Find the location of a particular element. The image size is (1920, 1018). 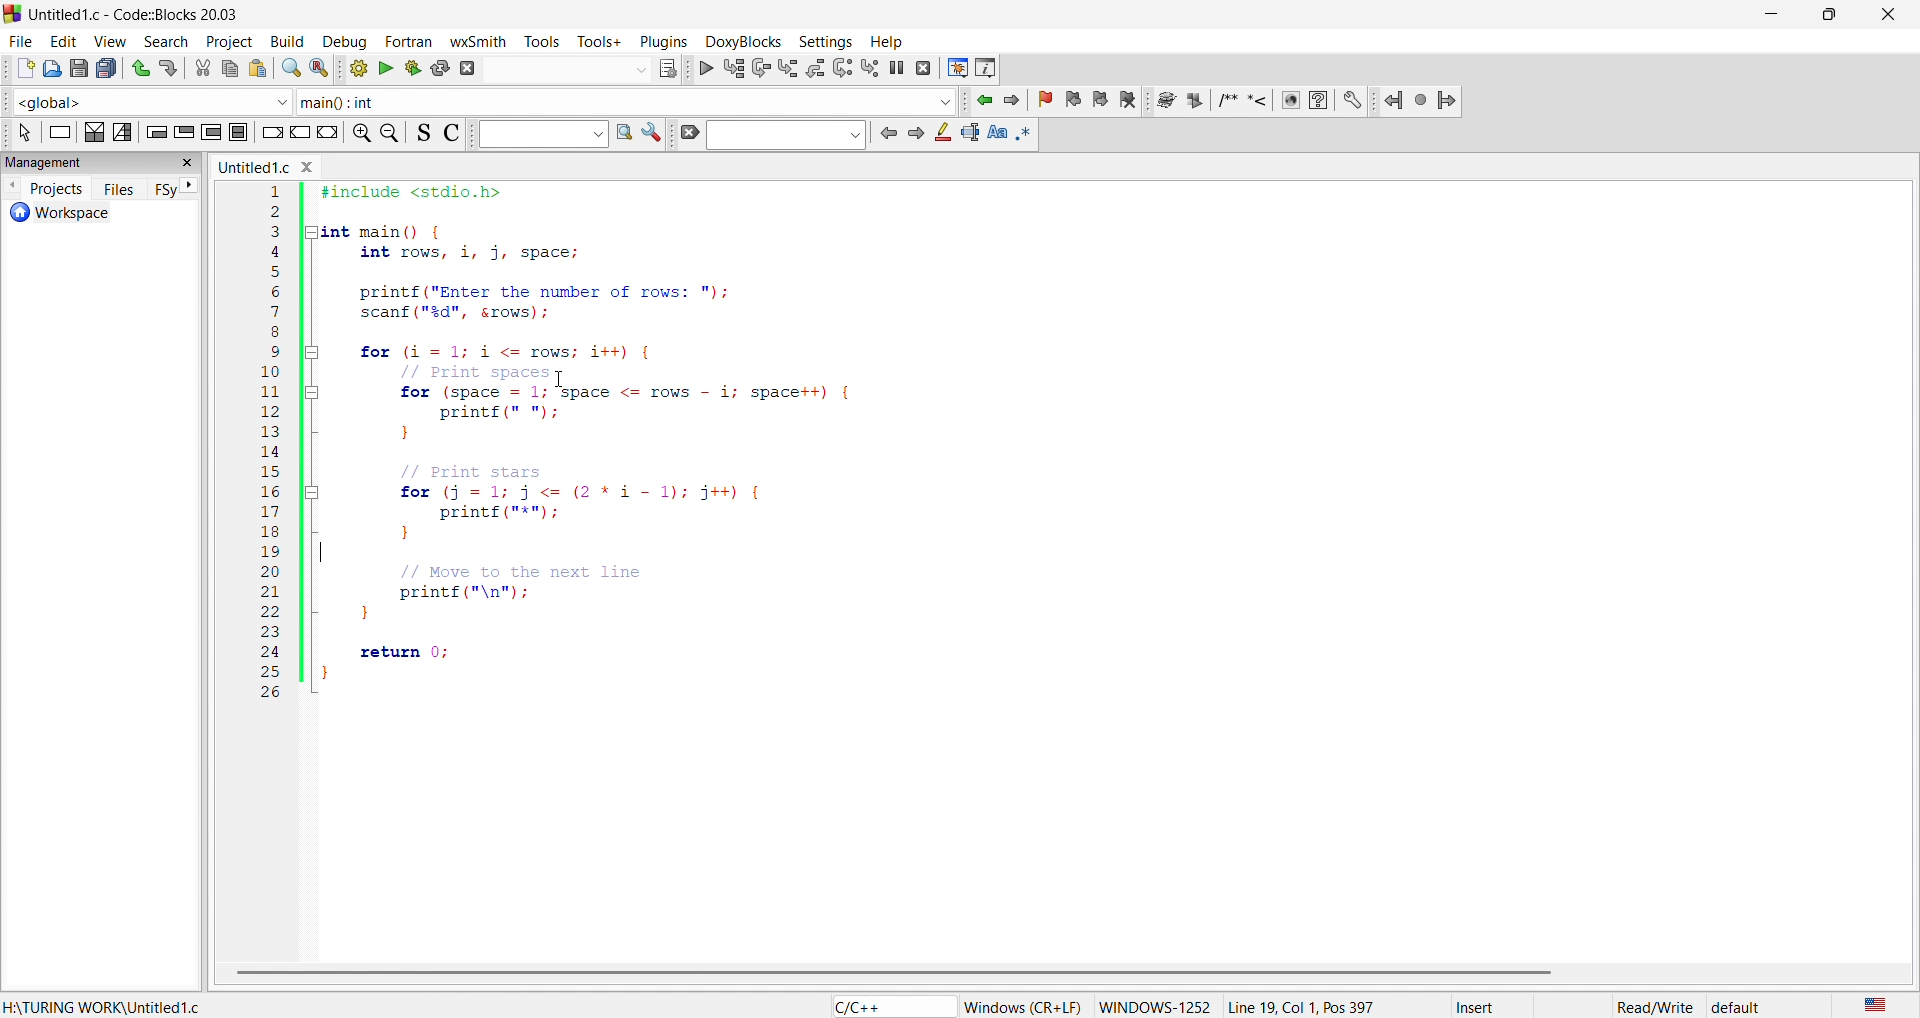

build is located at coordinates (284, 39).